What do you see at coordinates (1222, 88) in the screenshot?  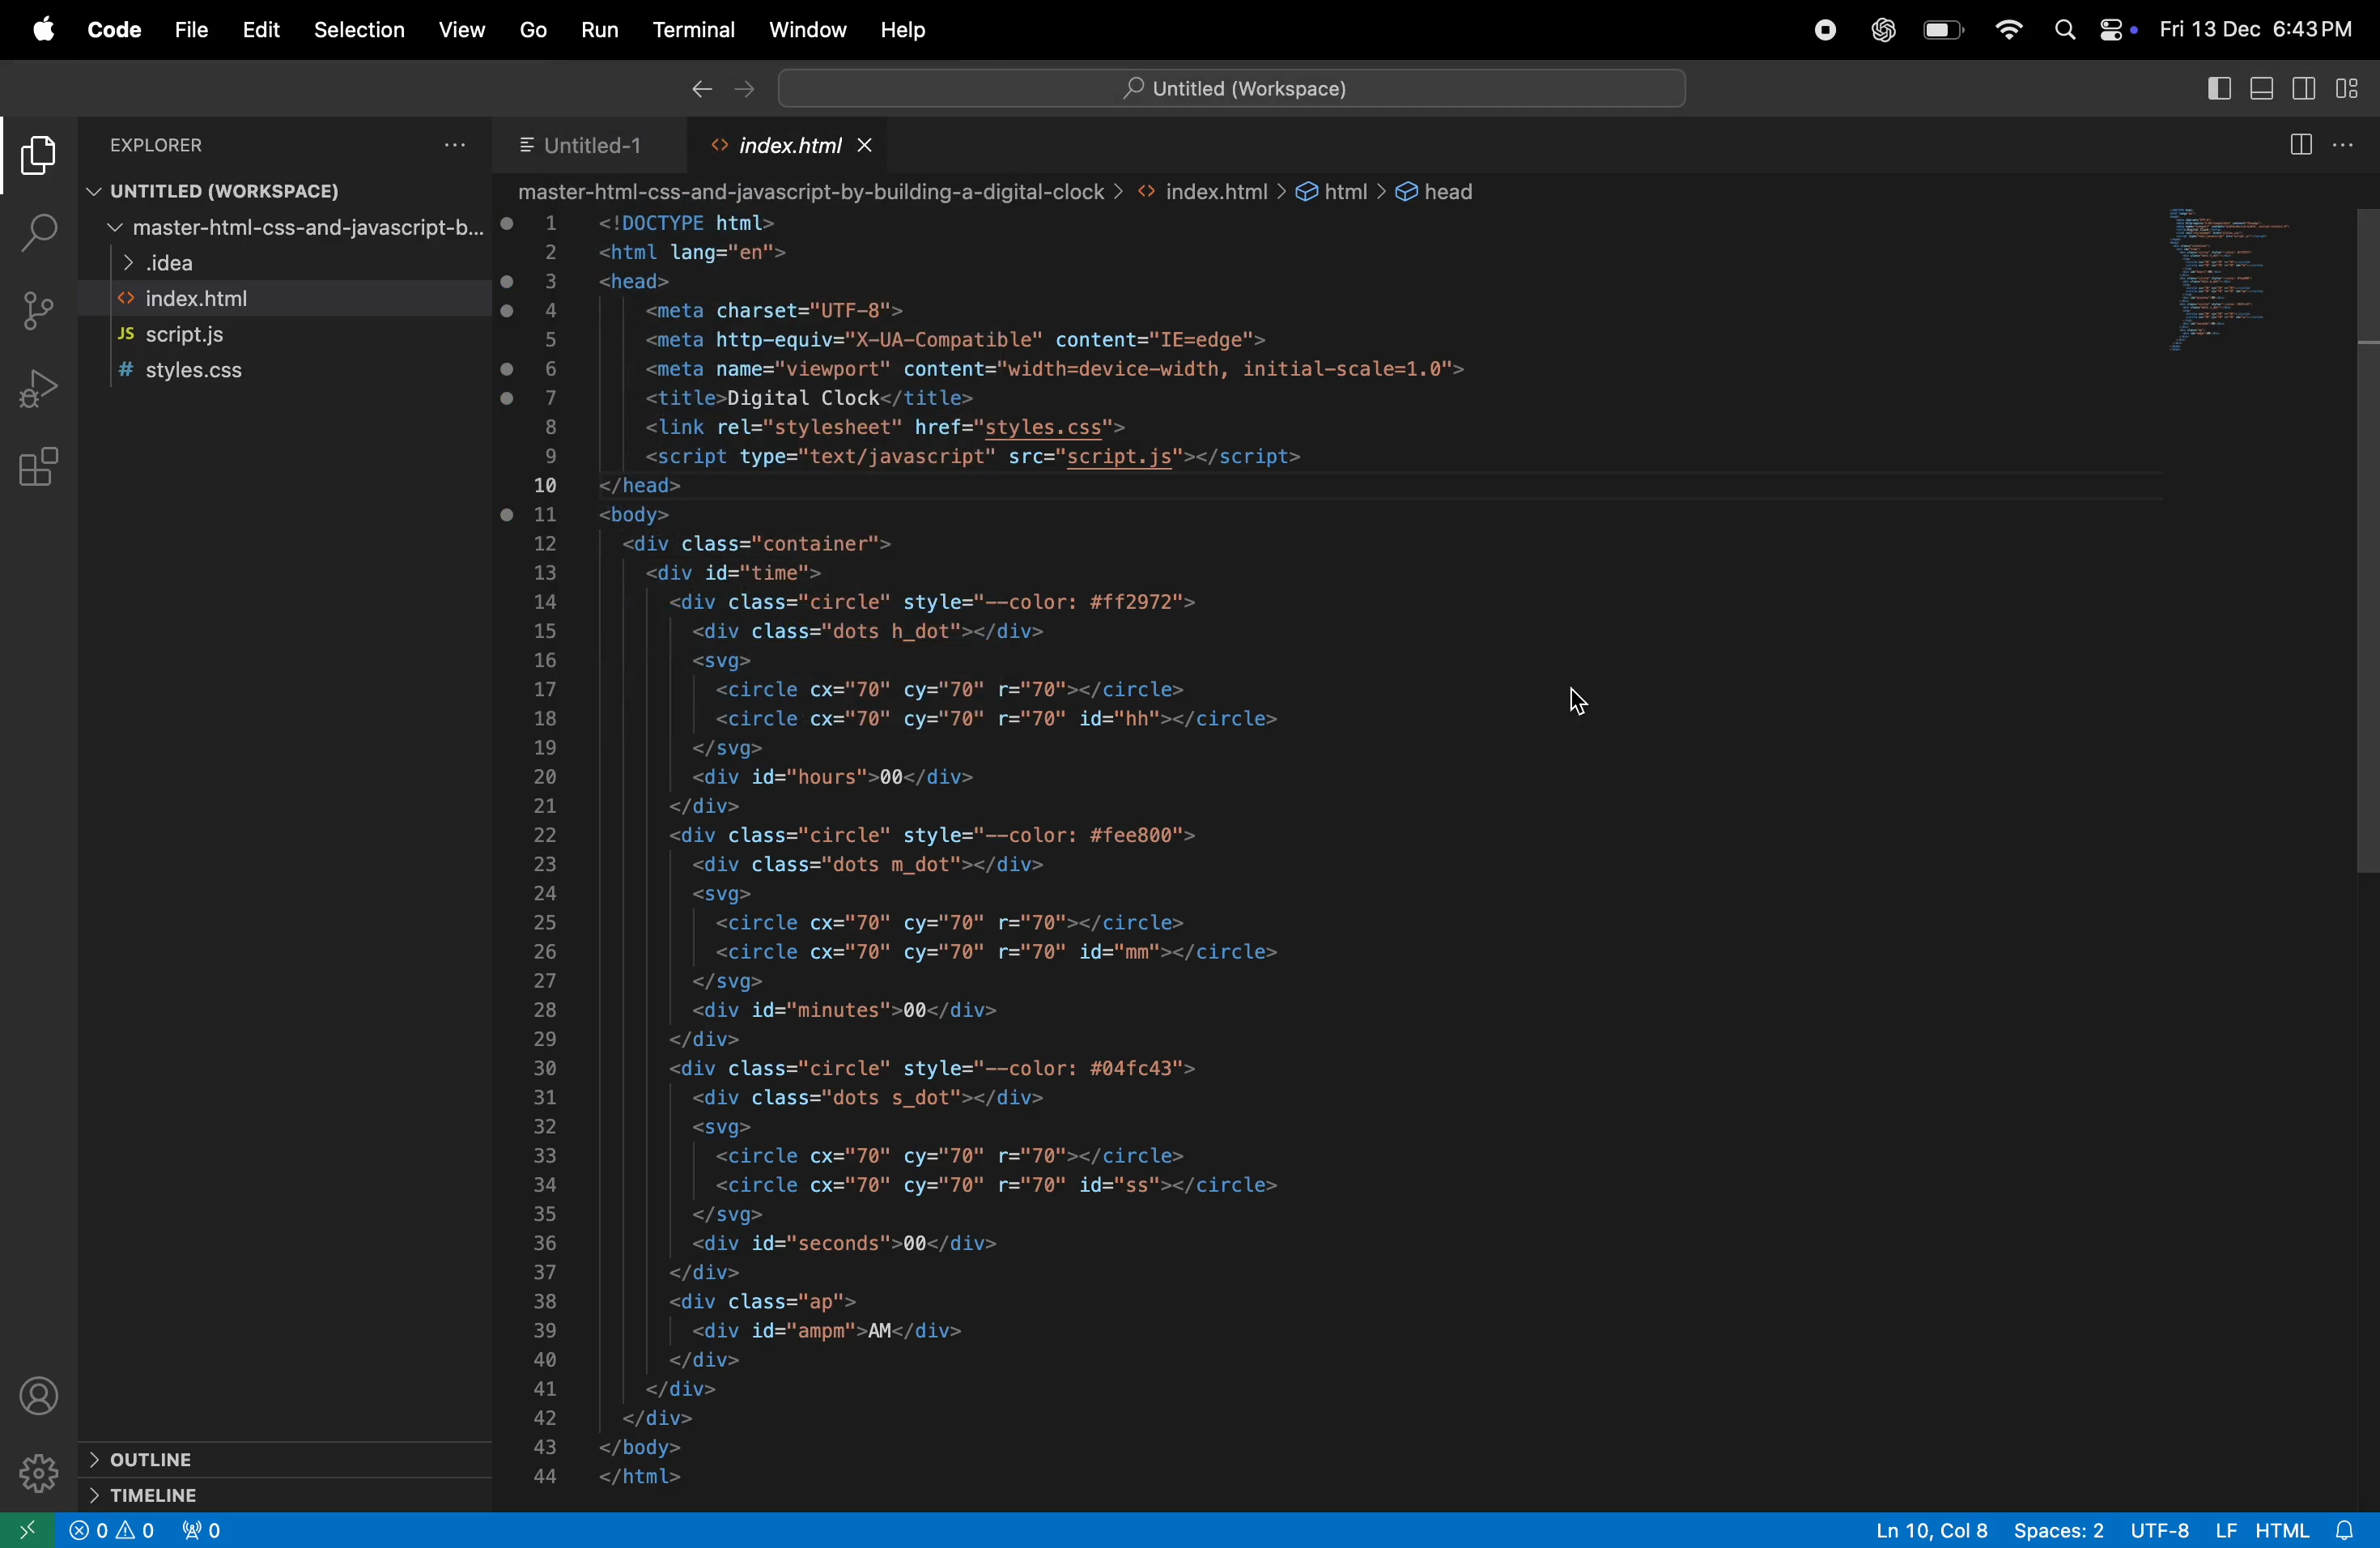 I see `search bar` at bounding box center [1222, 88].